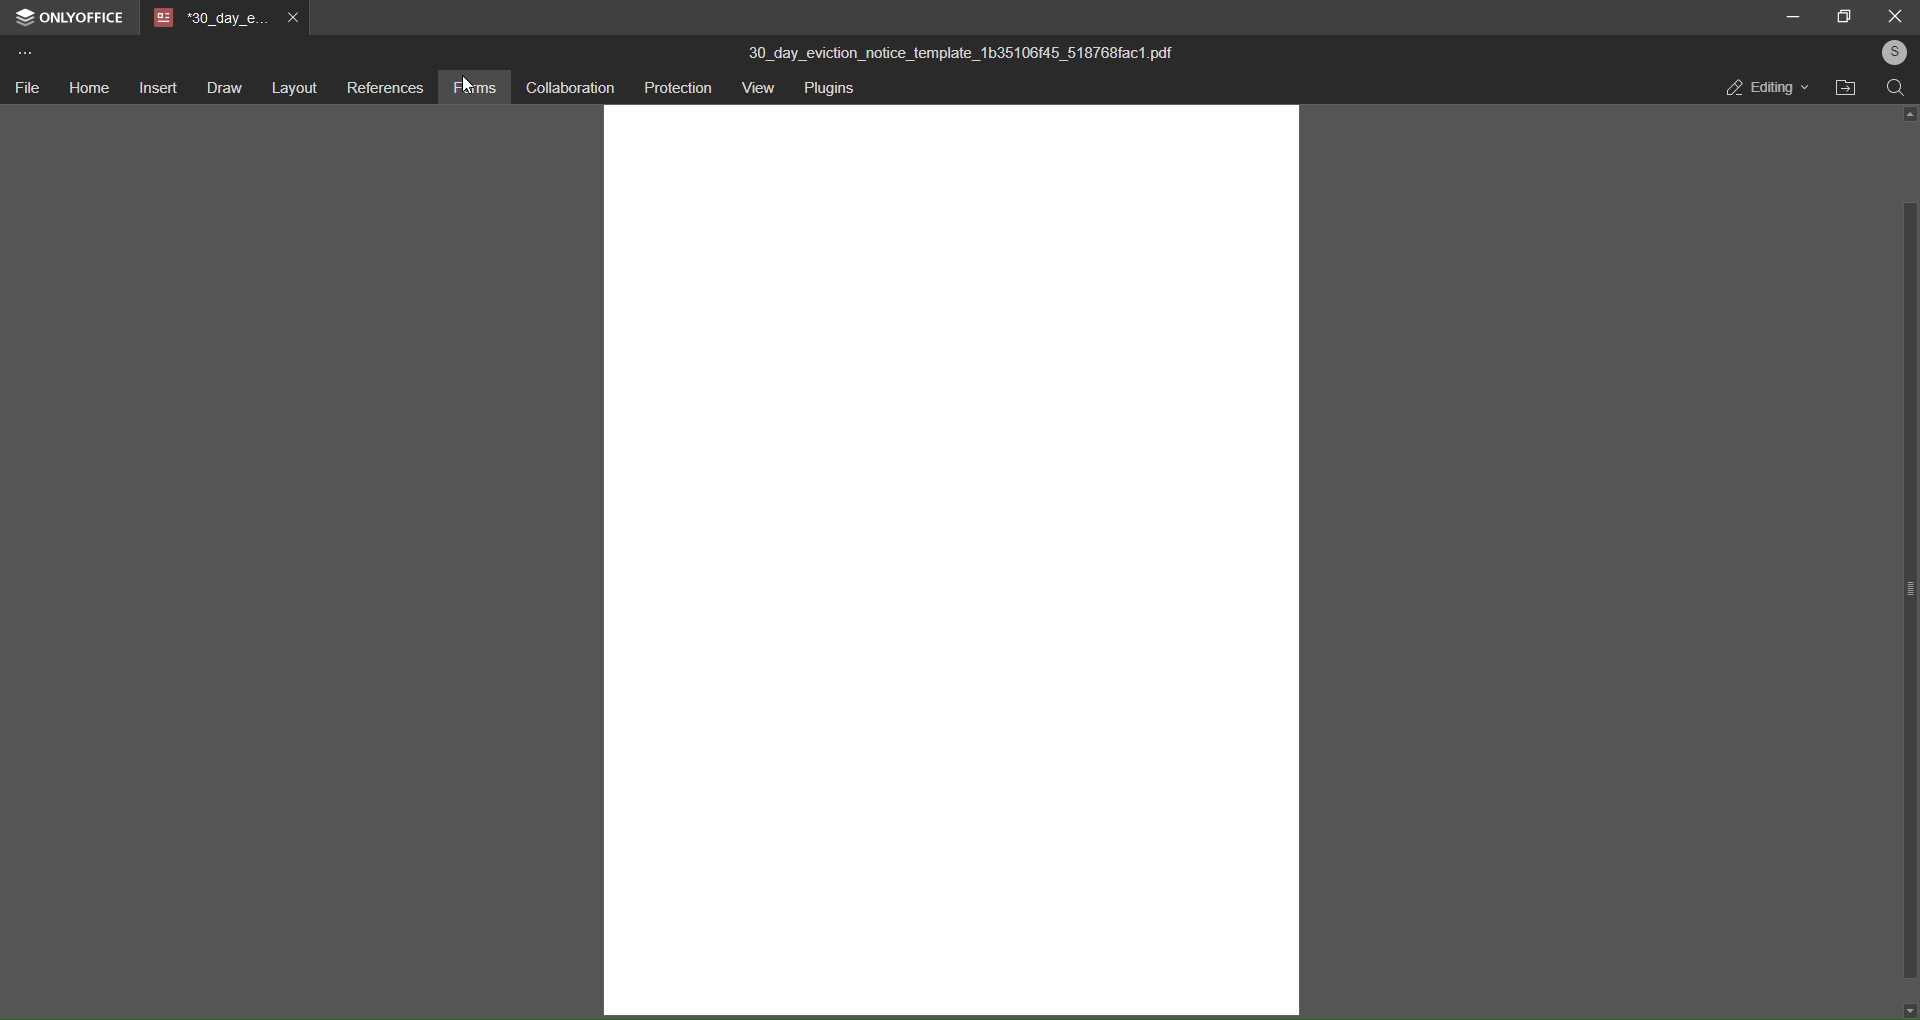  I want to click on open file location, so click(1845, 92).